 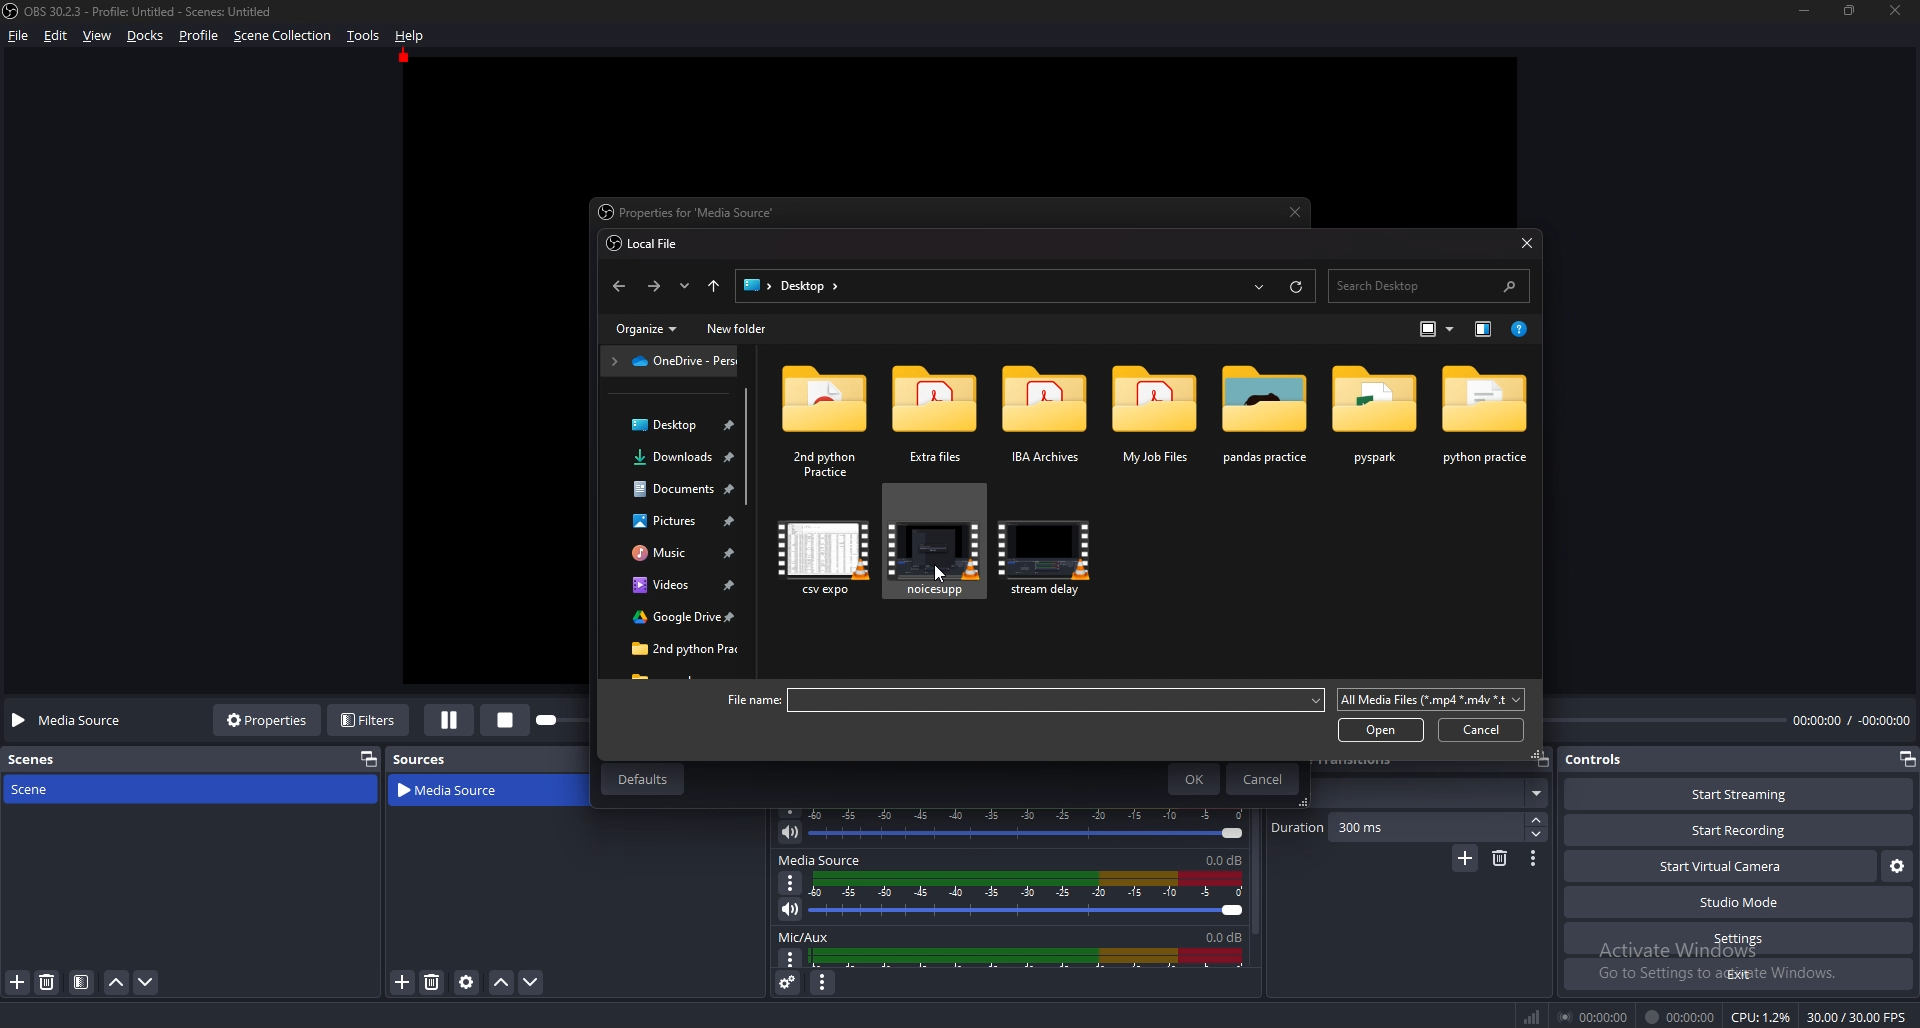 What do you see at coordinates (641, 779) in the screenshot?
I see `Defaults` at bounding box center [641, 779].